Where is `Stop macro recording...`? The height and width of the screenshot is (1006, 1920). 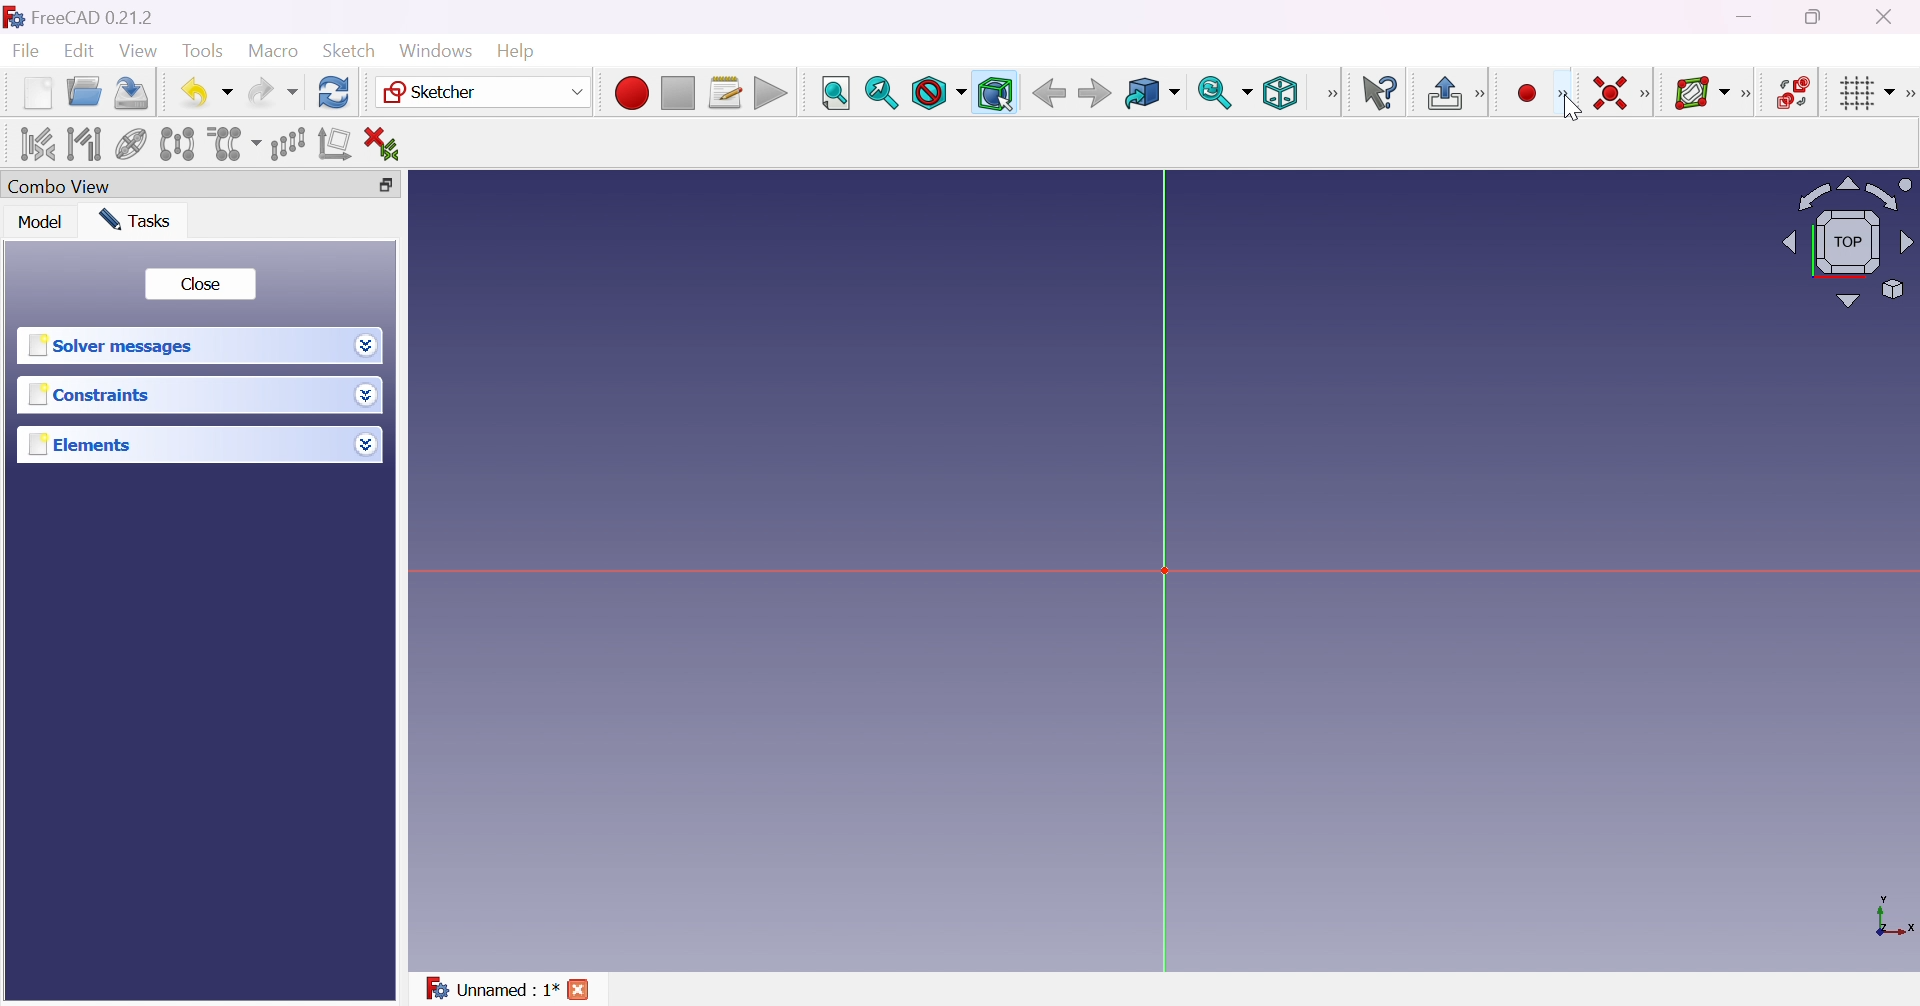 Stop macro recording... is located at coordinates (679, 94).